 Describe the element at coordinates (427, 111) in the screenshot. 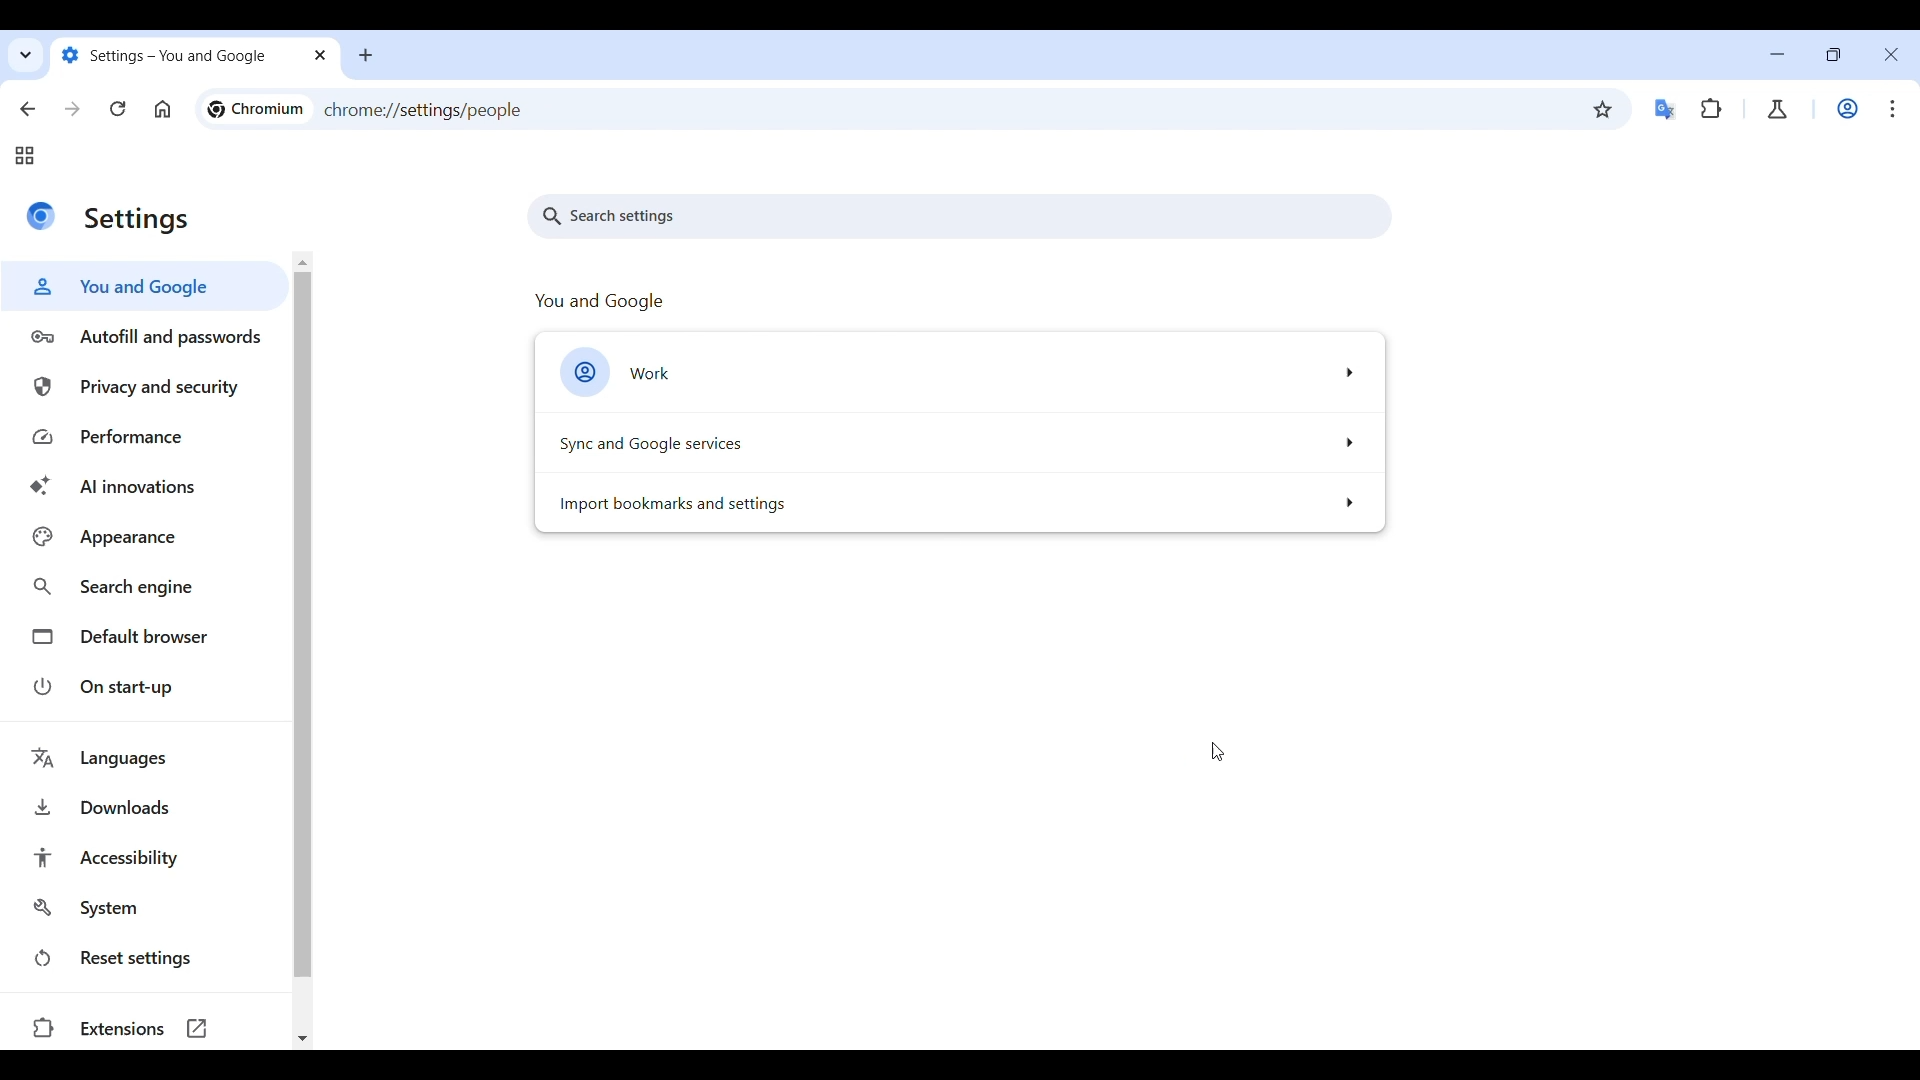

I see `chrome://settings/people` at that location.